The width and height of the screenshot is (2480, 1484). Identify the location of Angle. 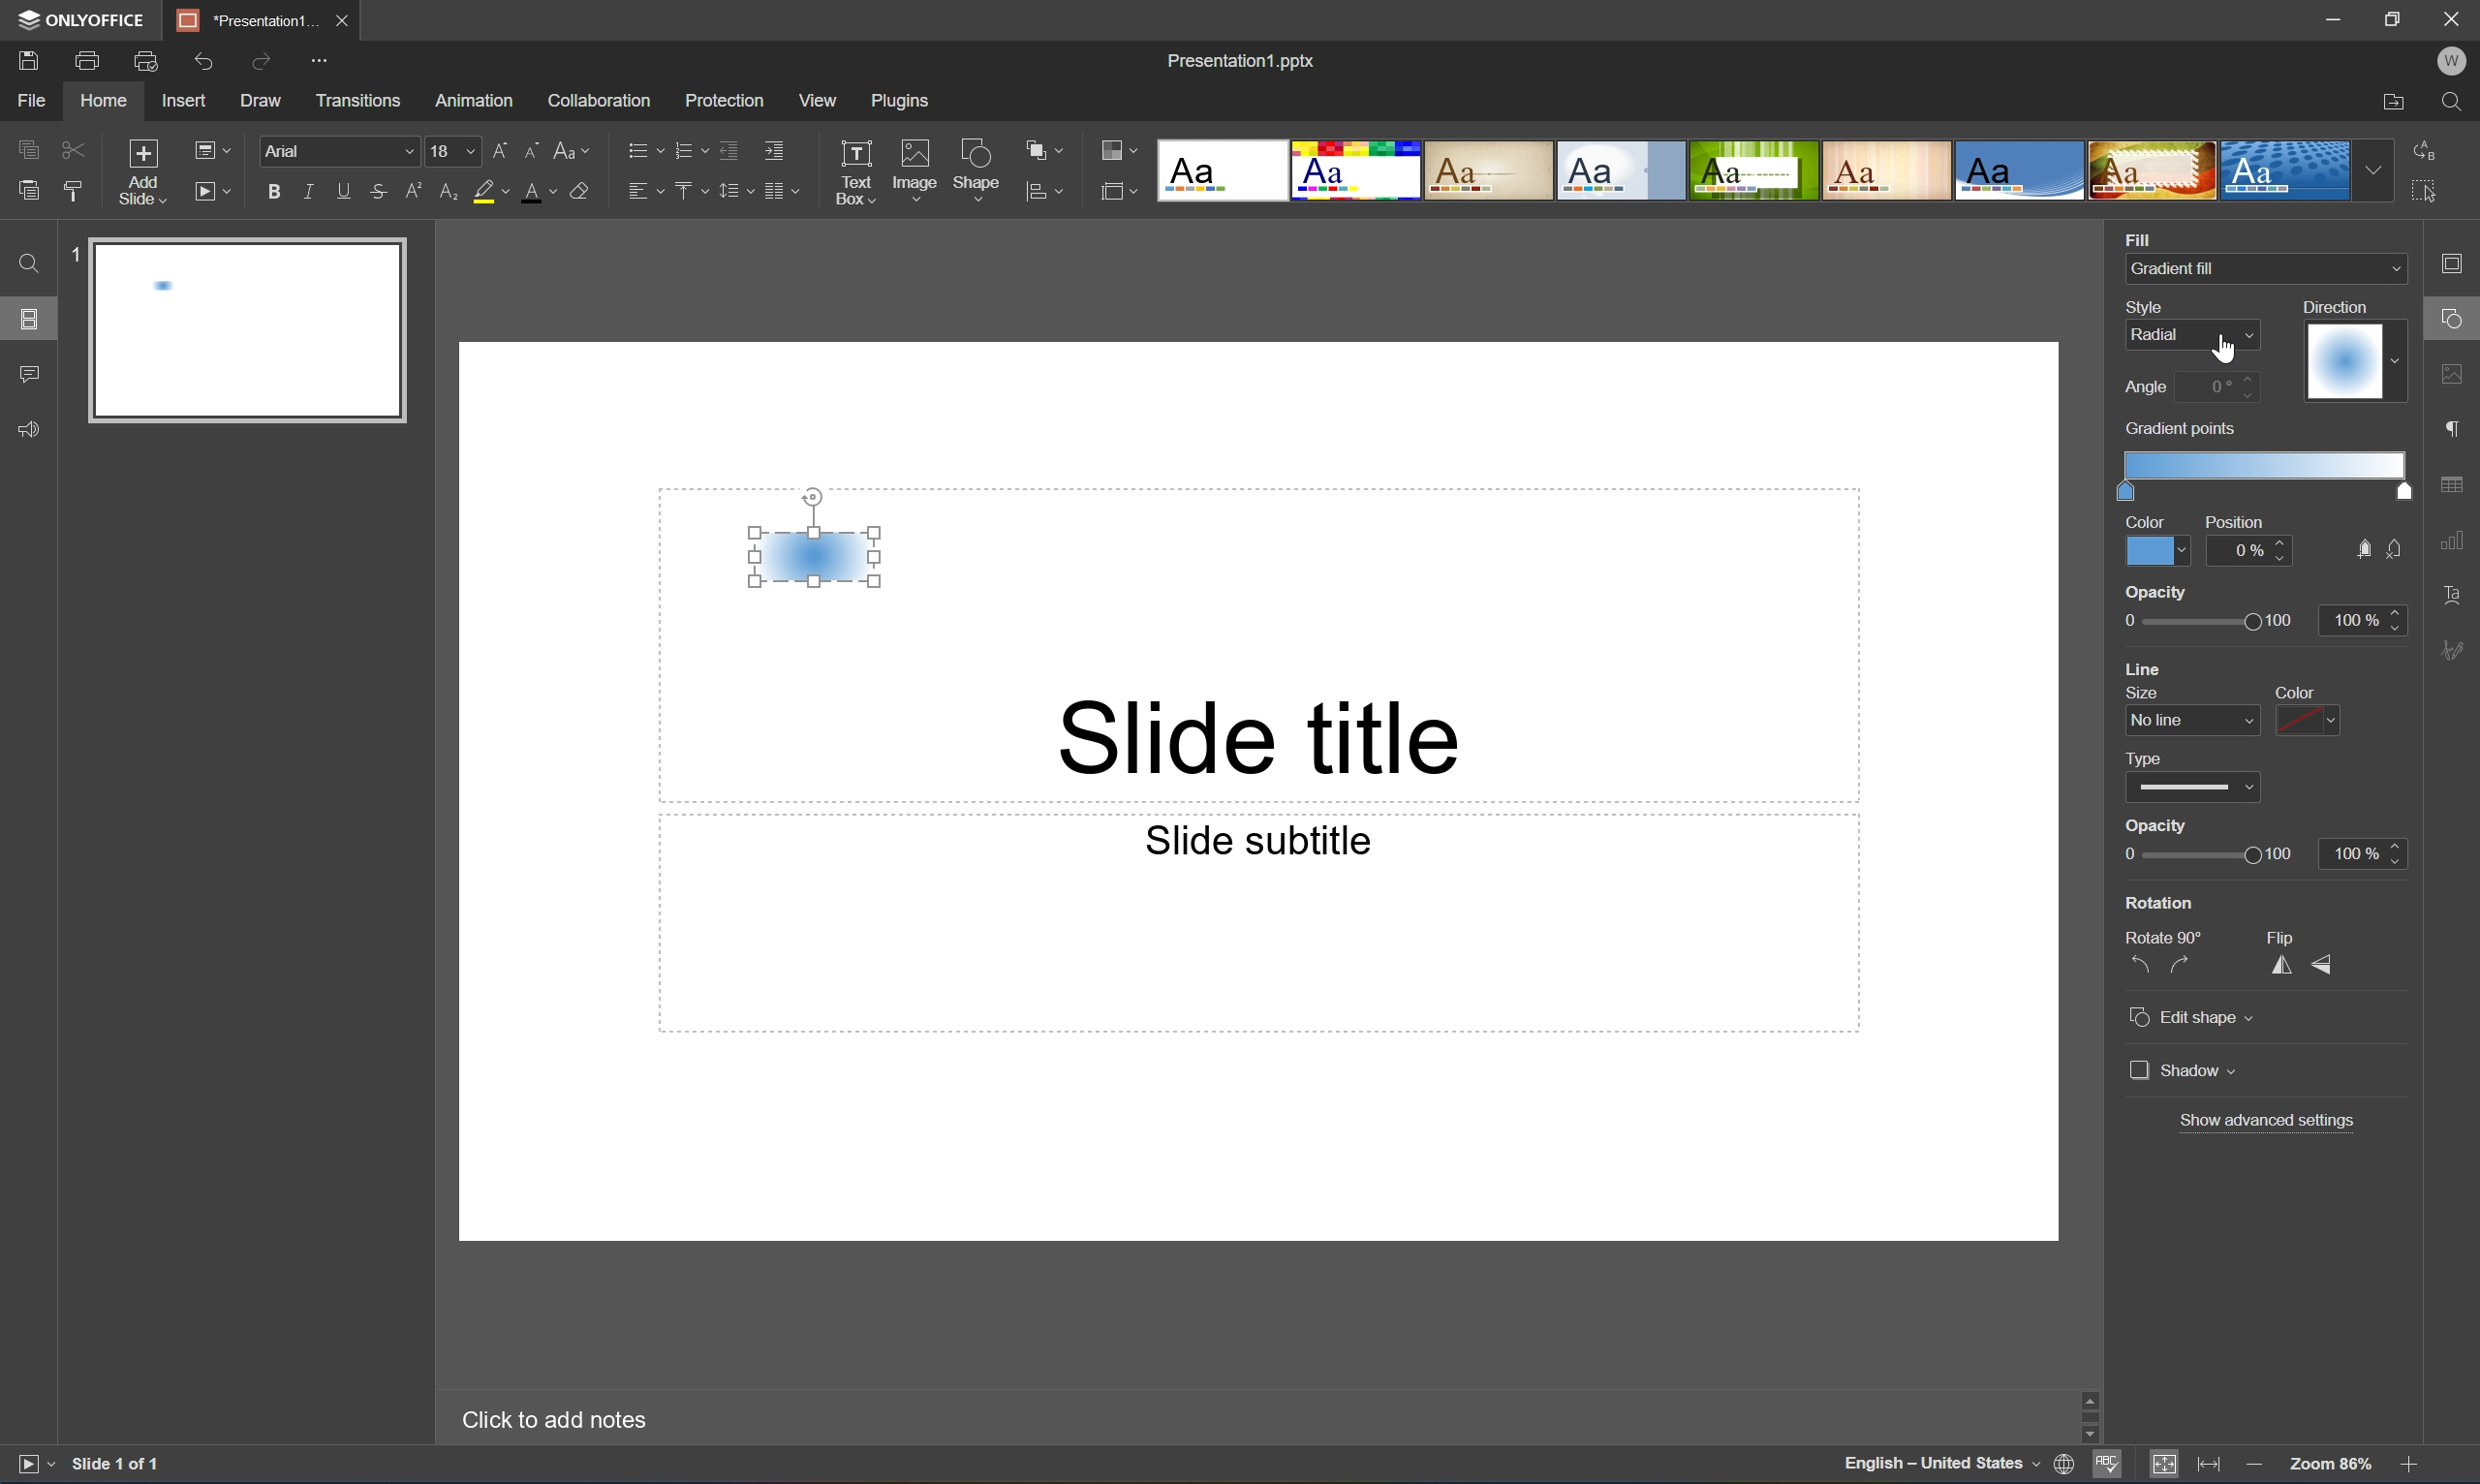
(2147, 385).